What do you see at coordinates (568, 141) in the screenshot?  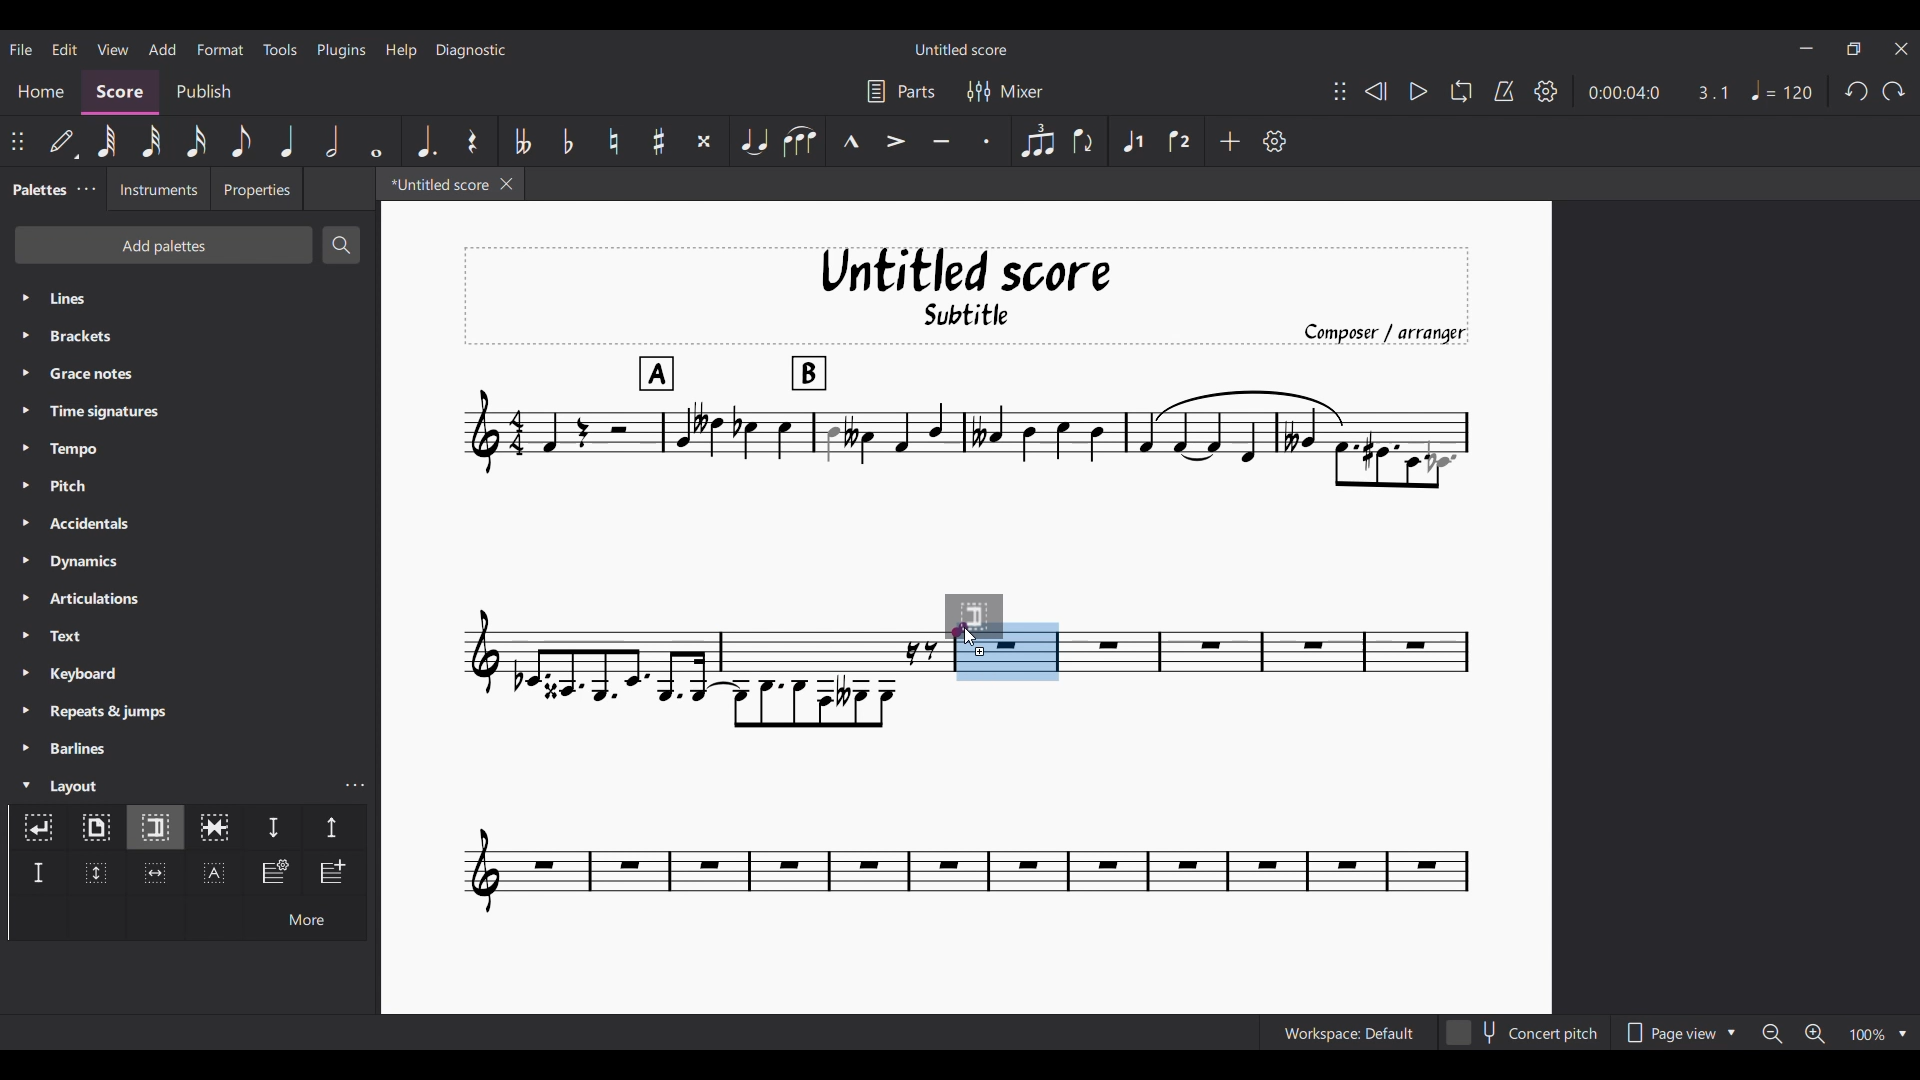 I see `Toggle flat` at bounding box center [568, 141].